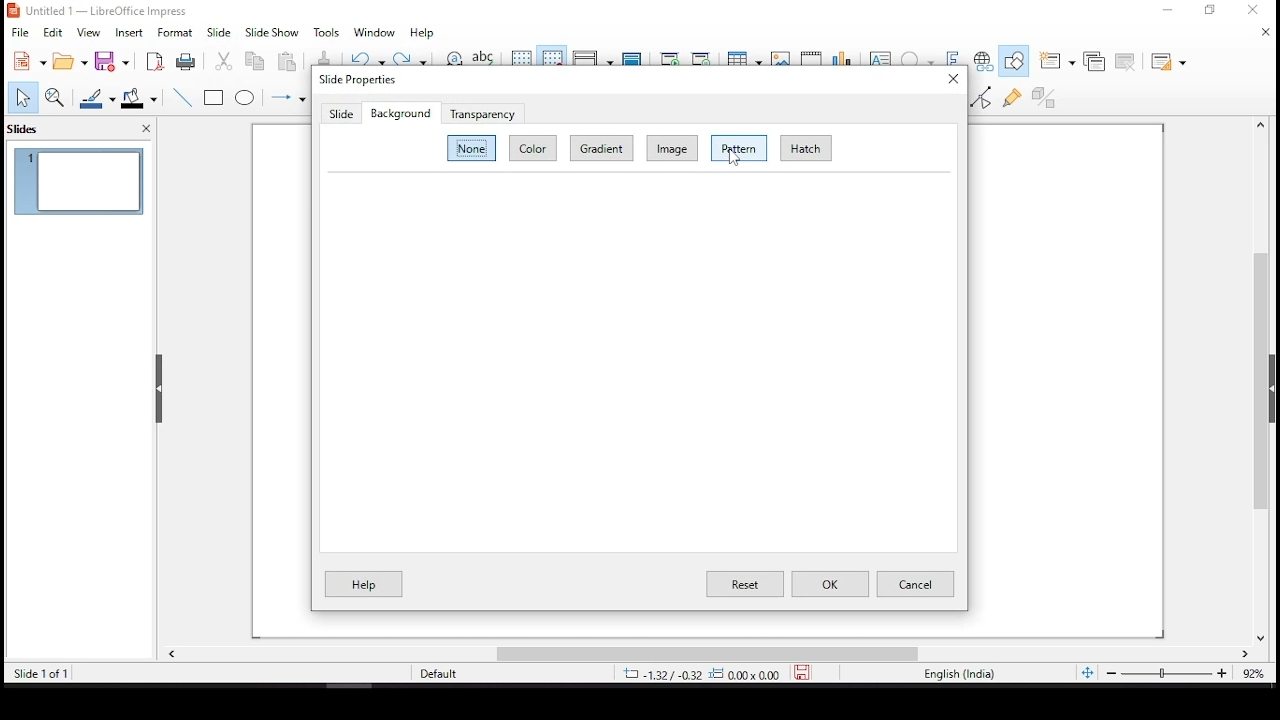 Image resolution: width=1280 pixels, height=720 pixels. Describe the element at coordinates (1057, 59) in the screenshot. I see `new slide` at that location.